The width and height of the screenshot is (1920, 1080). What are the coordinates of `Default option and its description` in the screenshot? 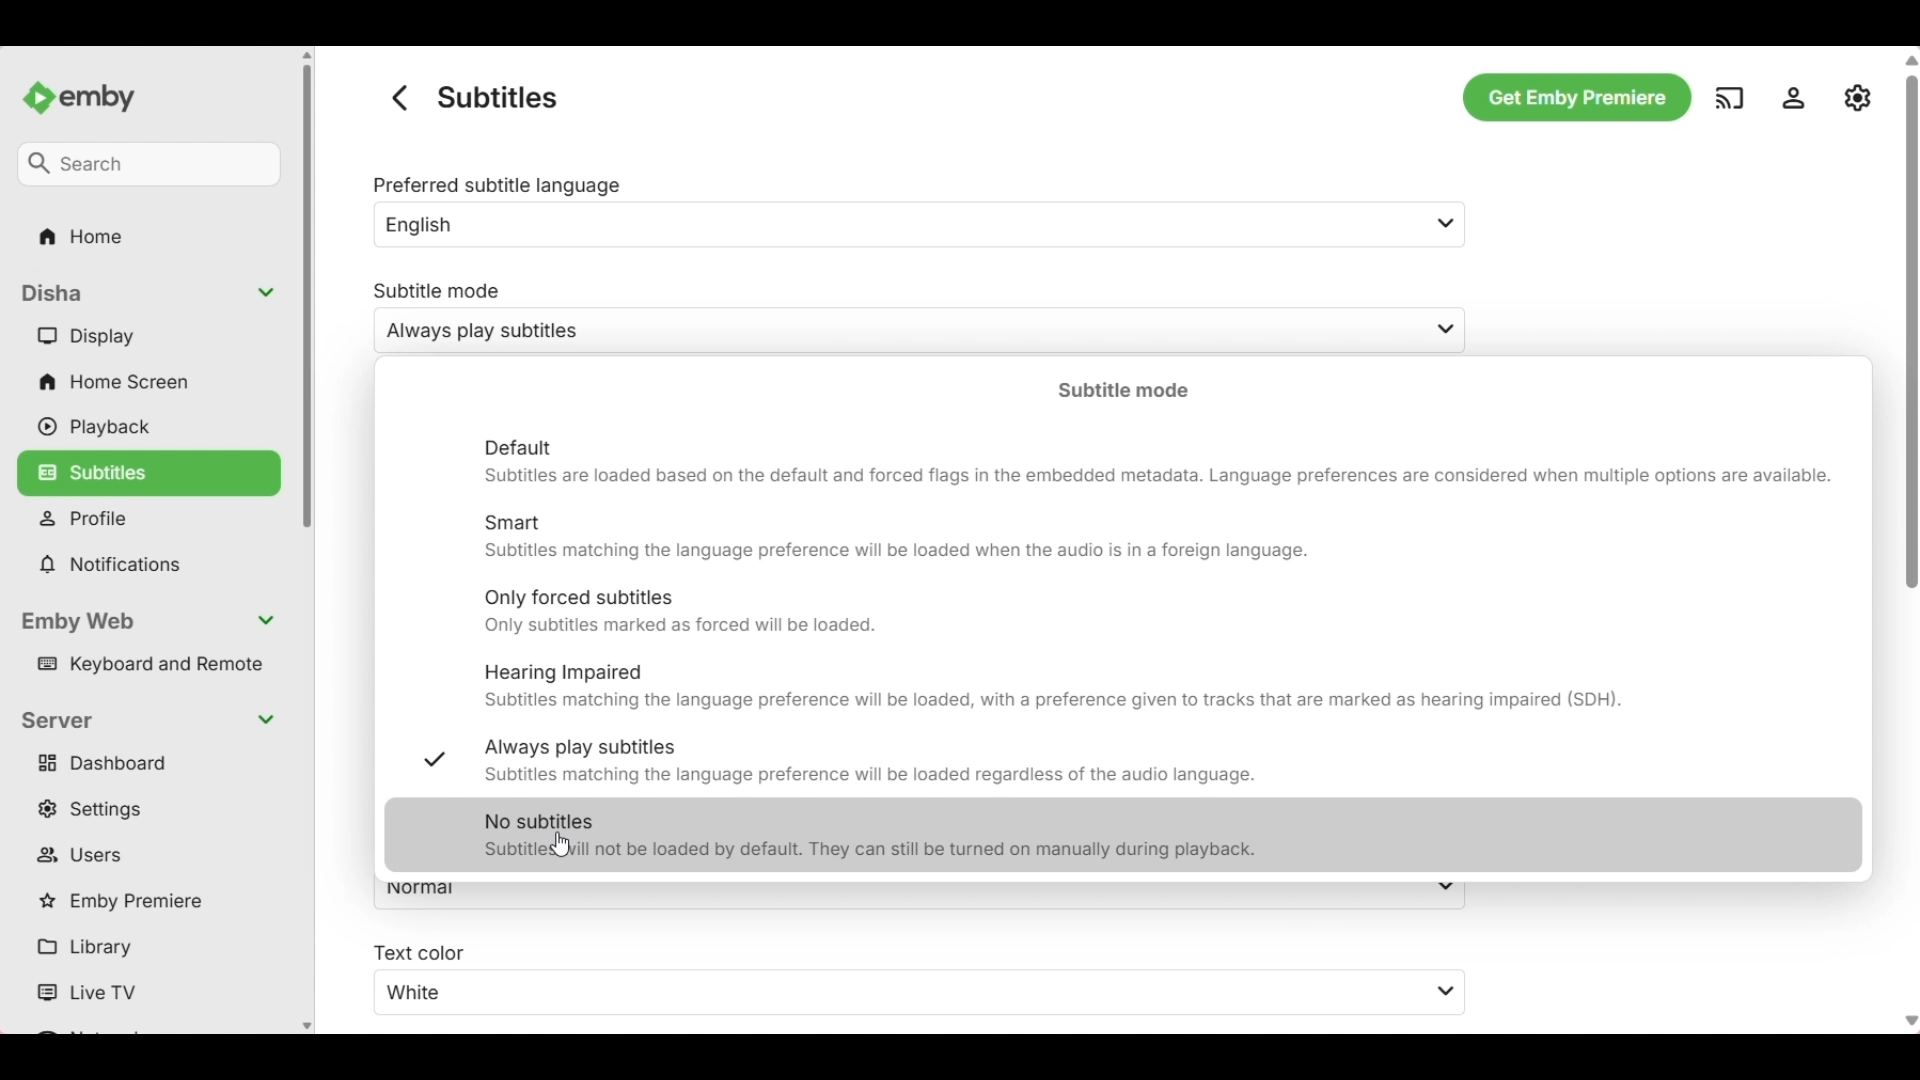 It's located at (1160, 462).